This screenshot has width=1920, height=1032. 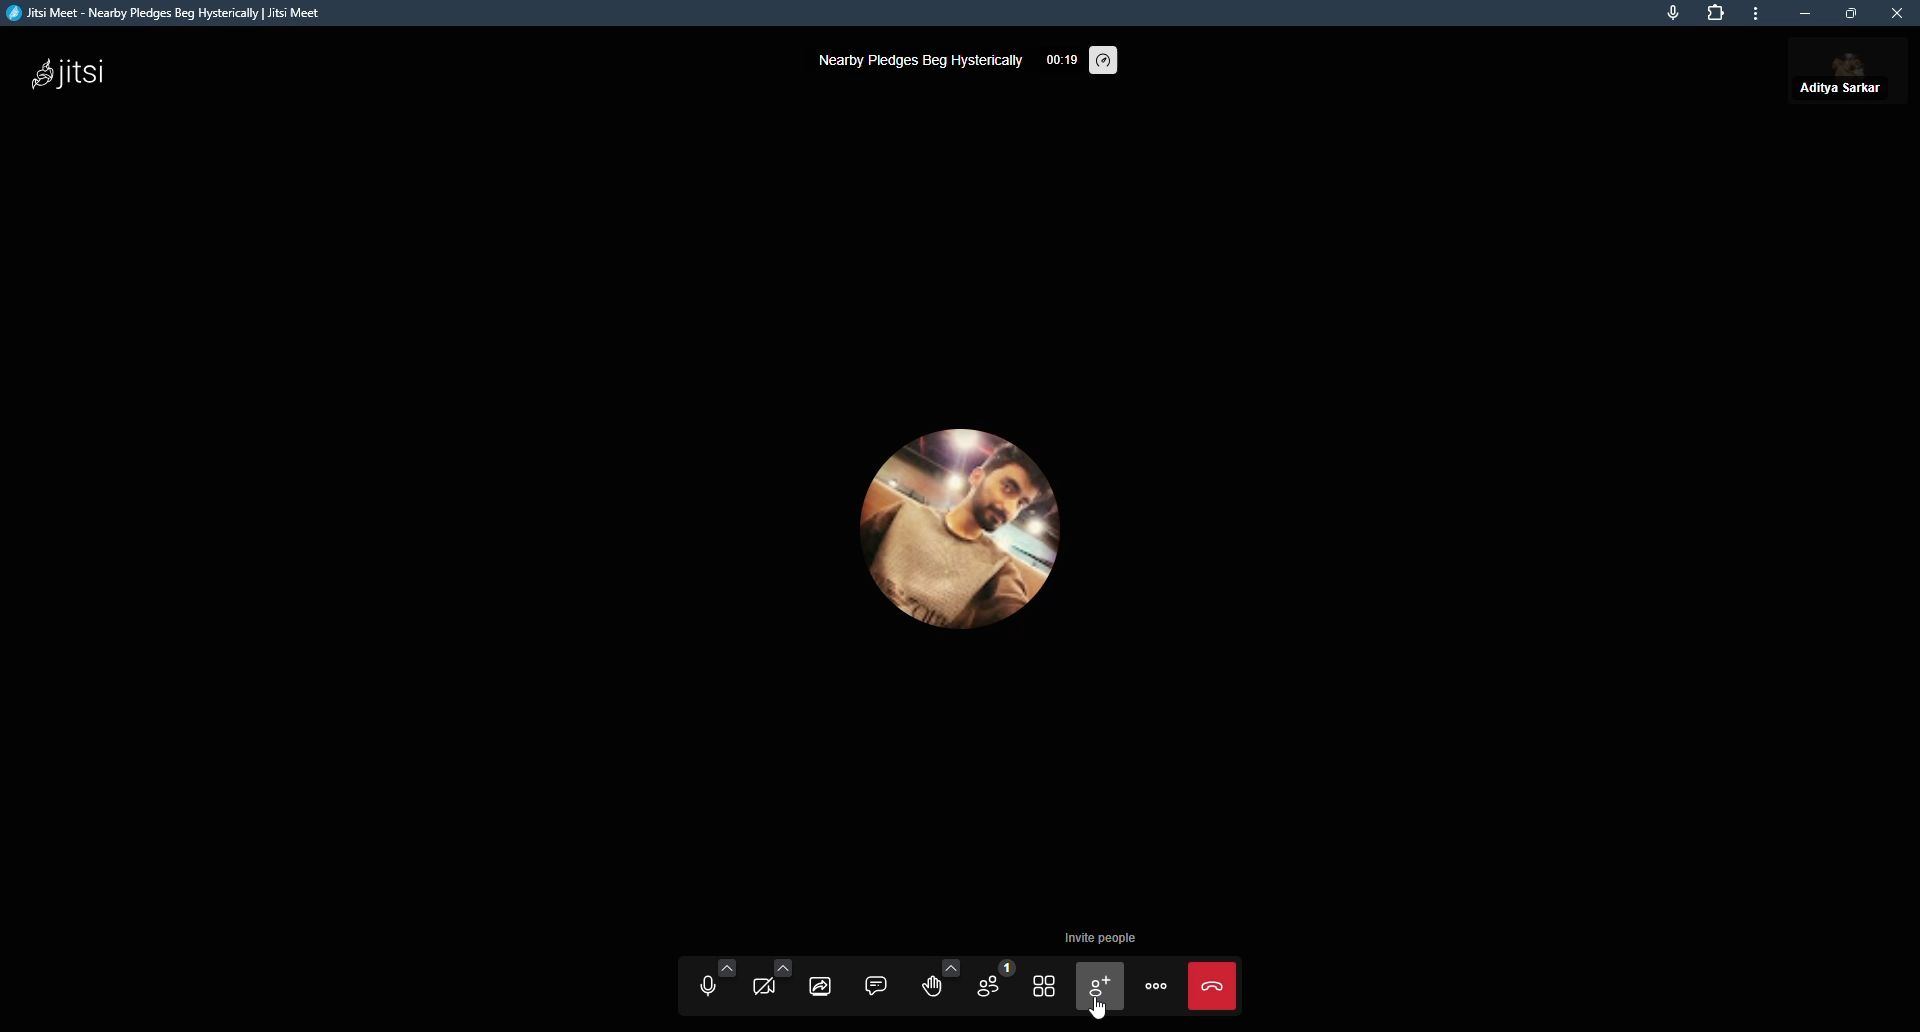 I want to click on participants, so click(x=992, y=983).